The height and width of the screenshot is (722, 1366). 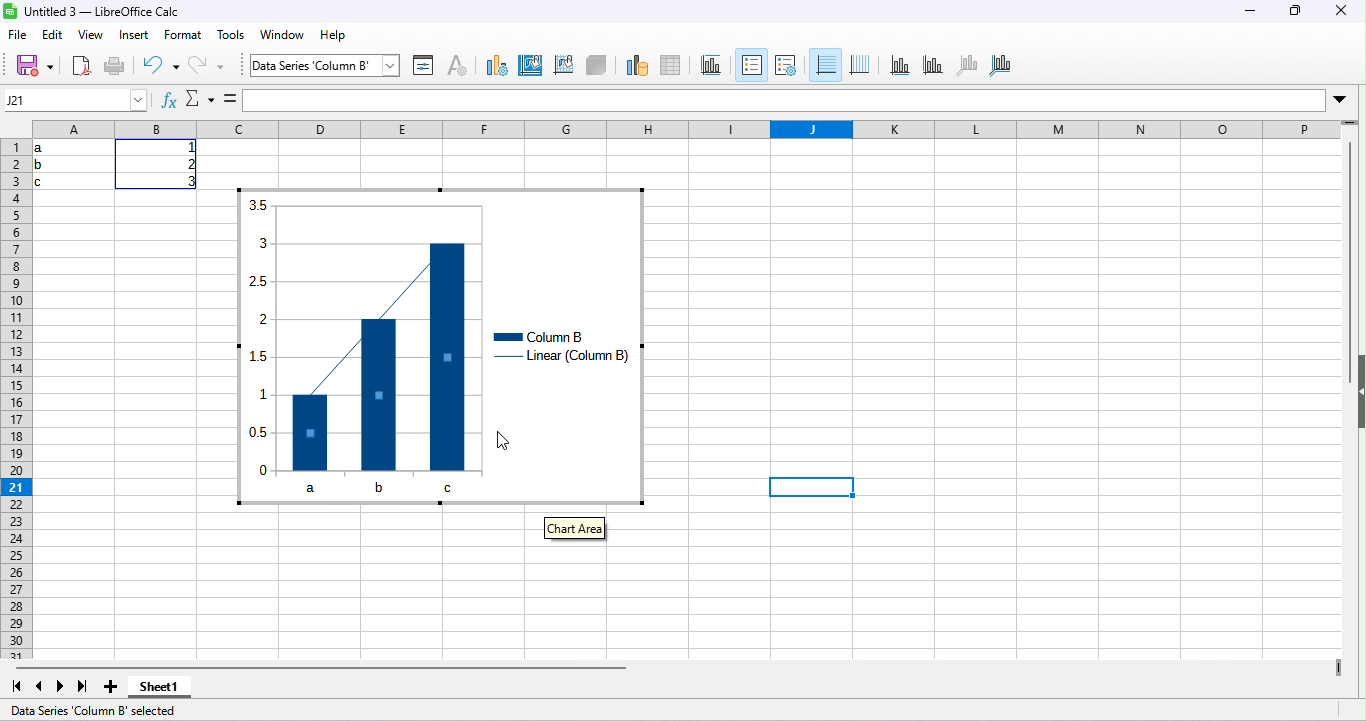 What do you see at coordinates (123, 68) in the screenshot?
I see `print` at bounding box center [123, 68].